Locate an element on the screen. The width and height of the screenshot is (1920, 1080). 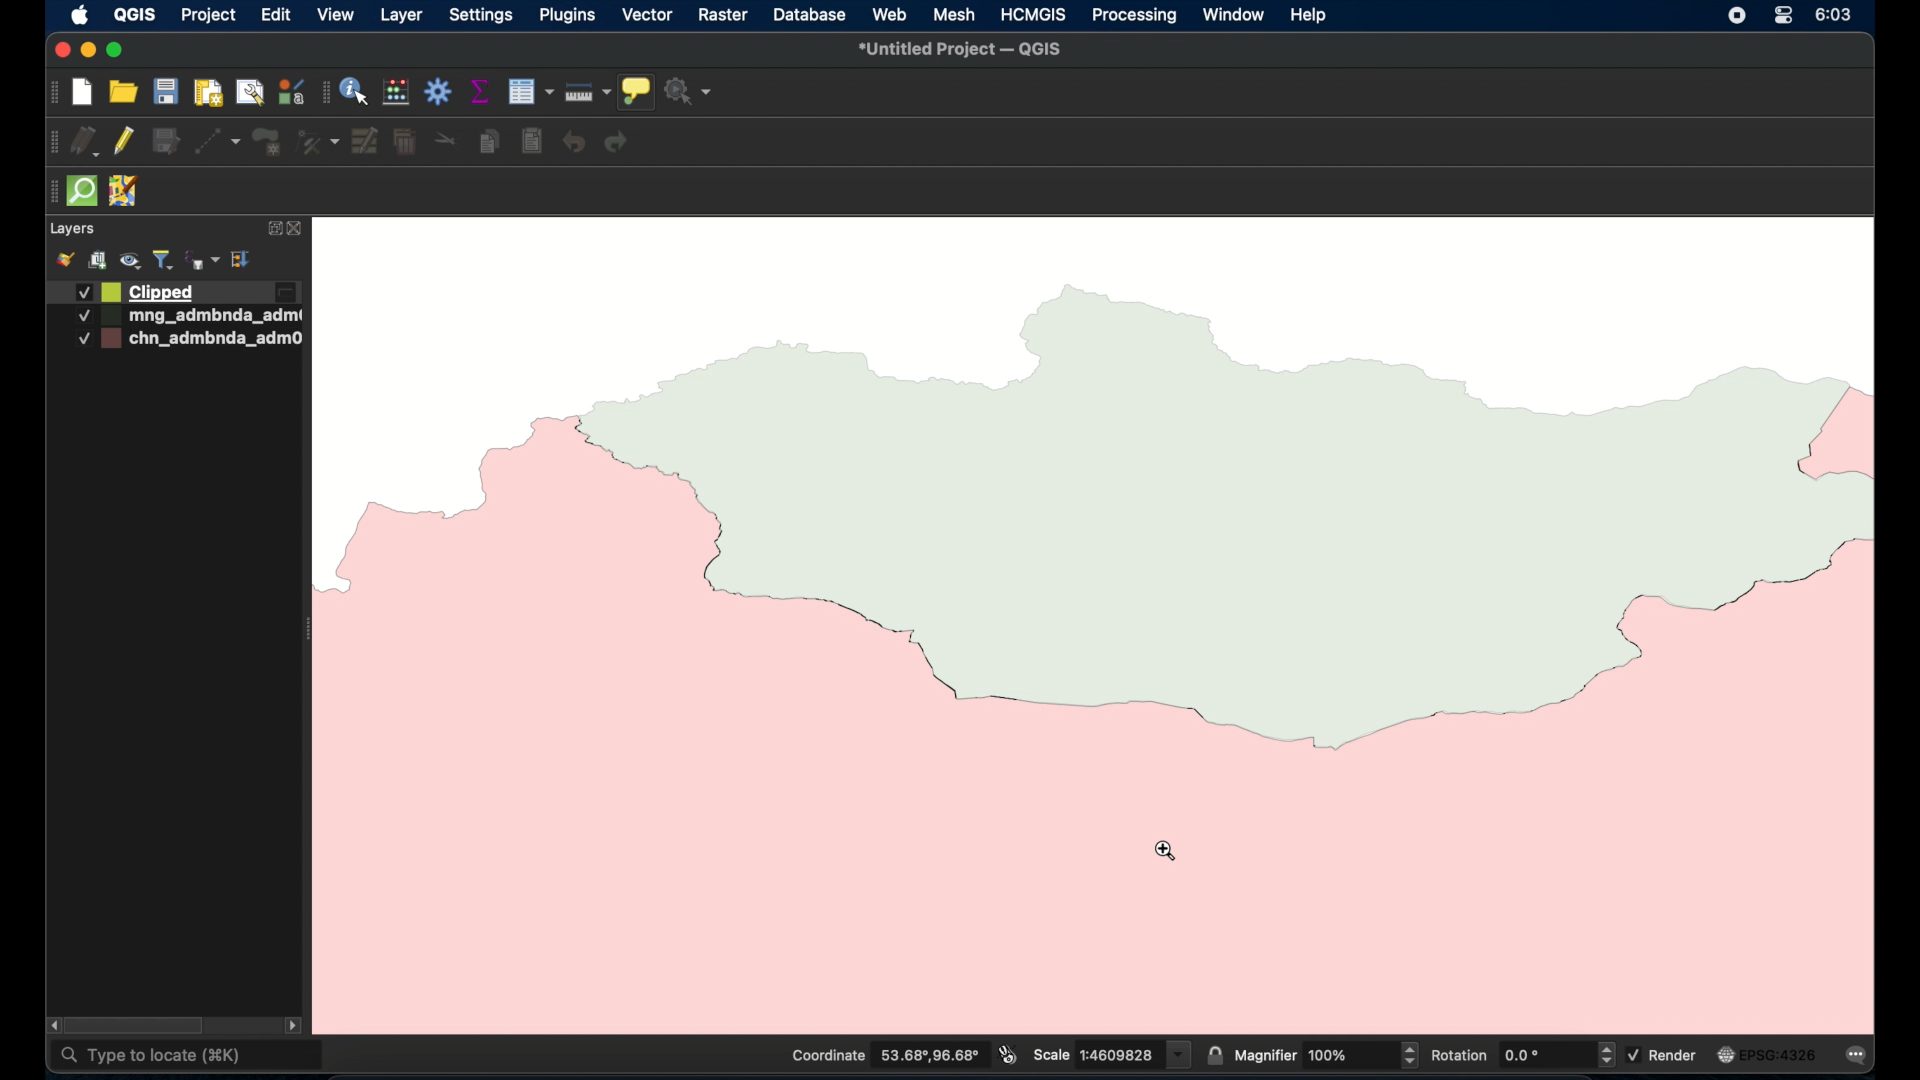
layer is located at coordinates (401, 17).